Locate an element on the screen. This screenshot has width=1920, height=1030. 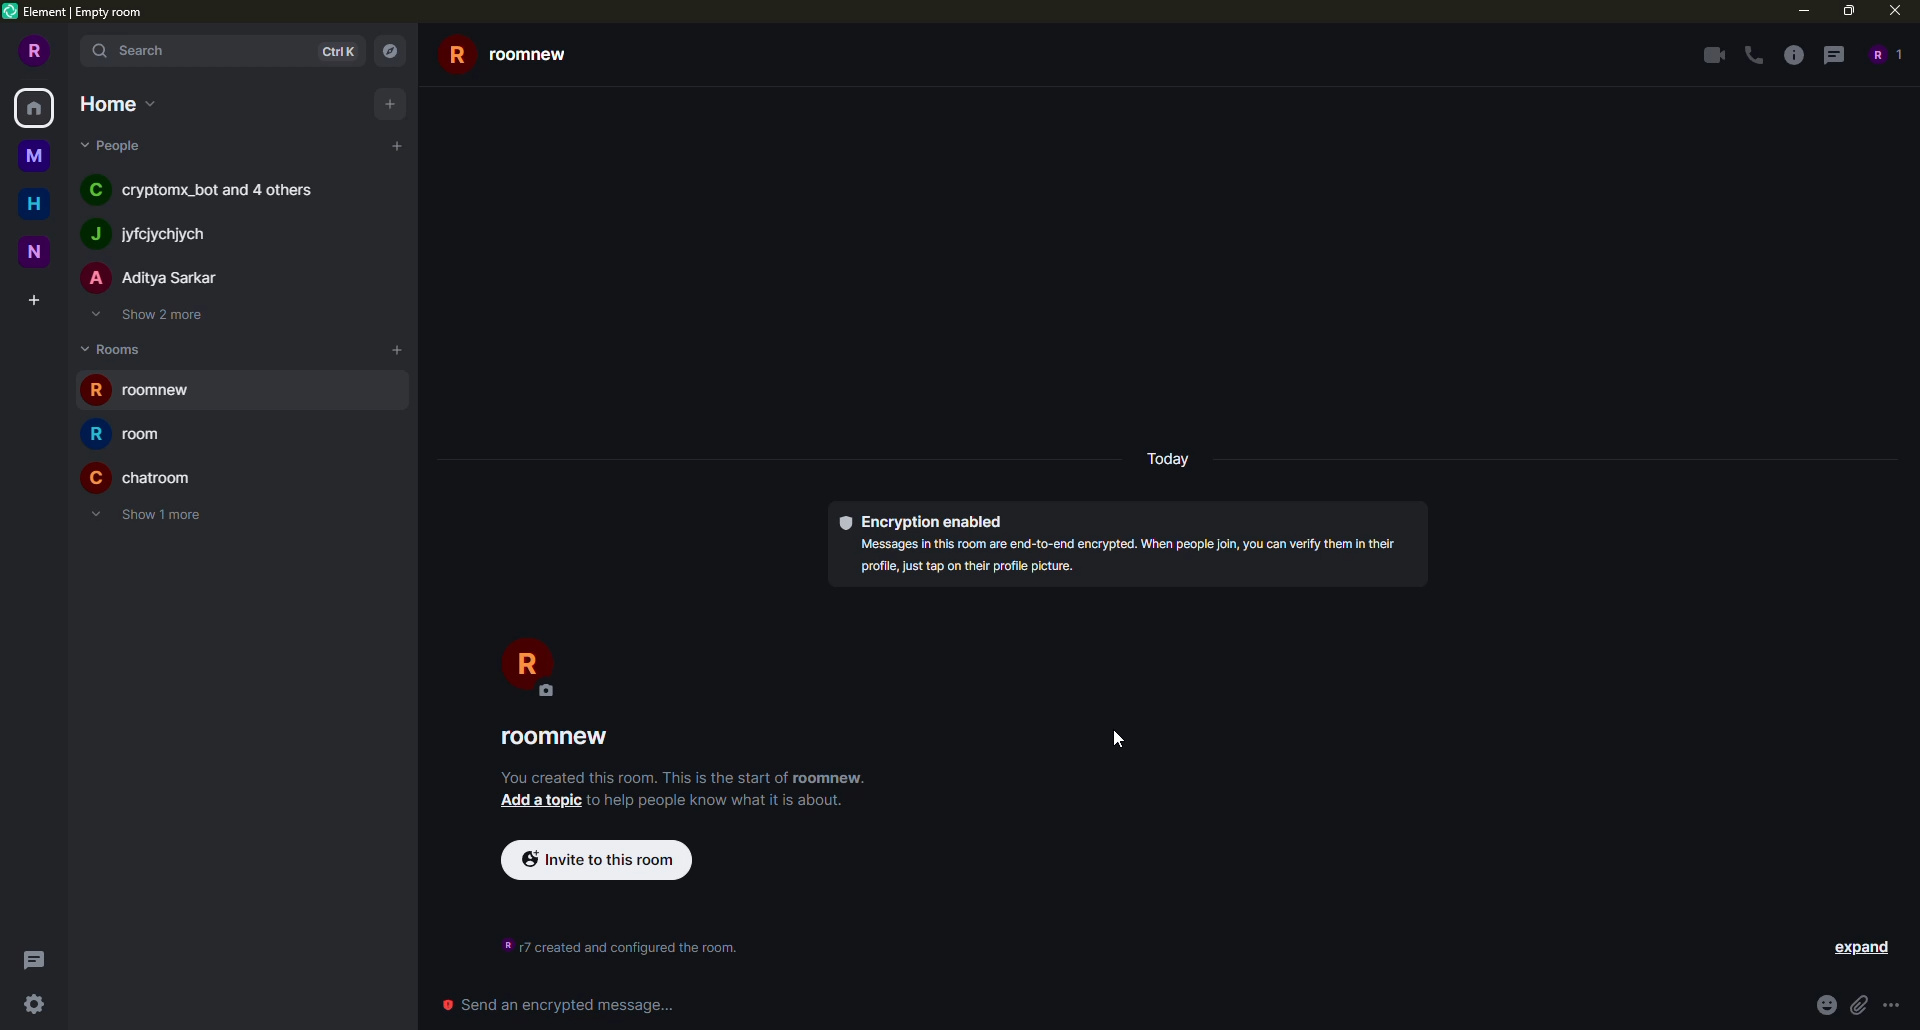
space is located at coordinates (37, 250).